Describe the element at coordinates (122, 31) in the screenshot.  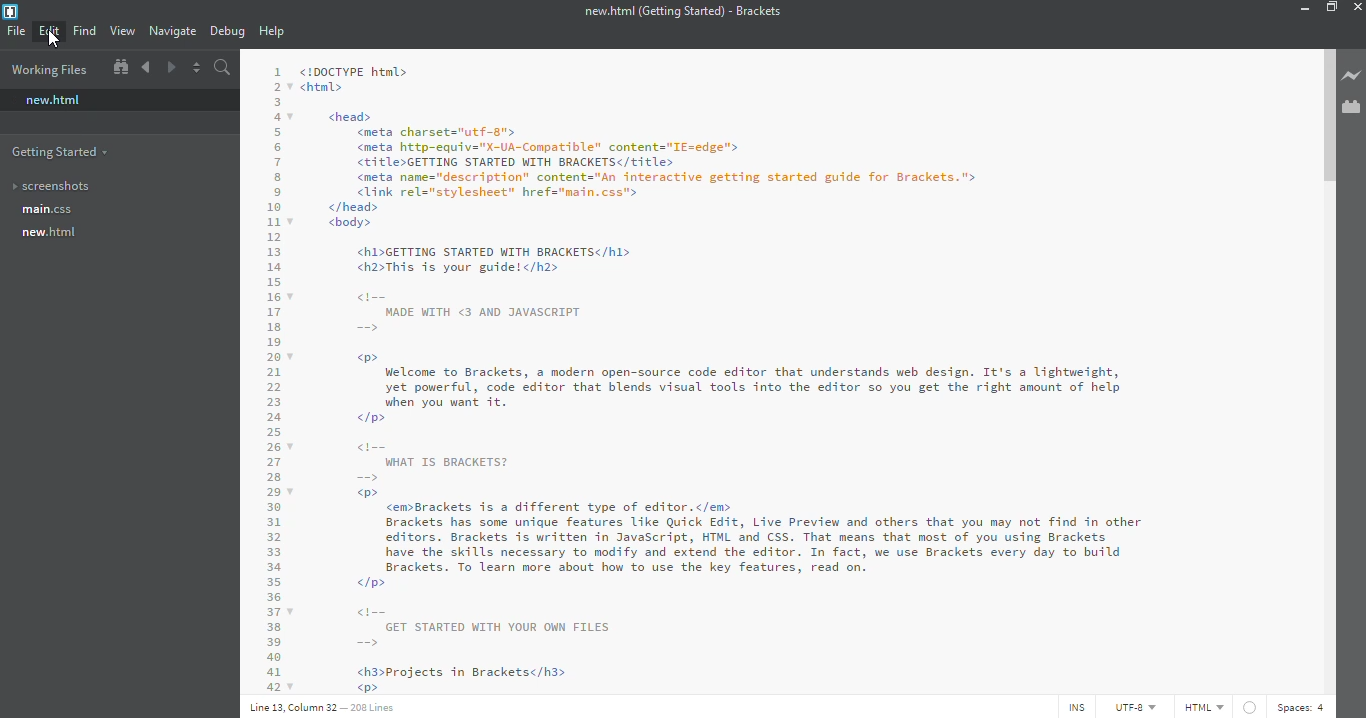
I see `view` at that location.